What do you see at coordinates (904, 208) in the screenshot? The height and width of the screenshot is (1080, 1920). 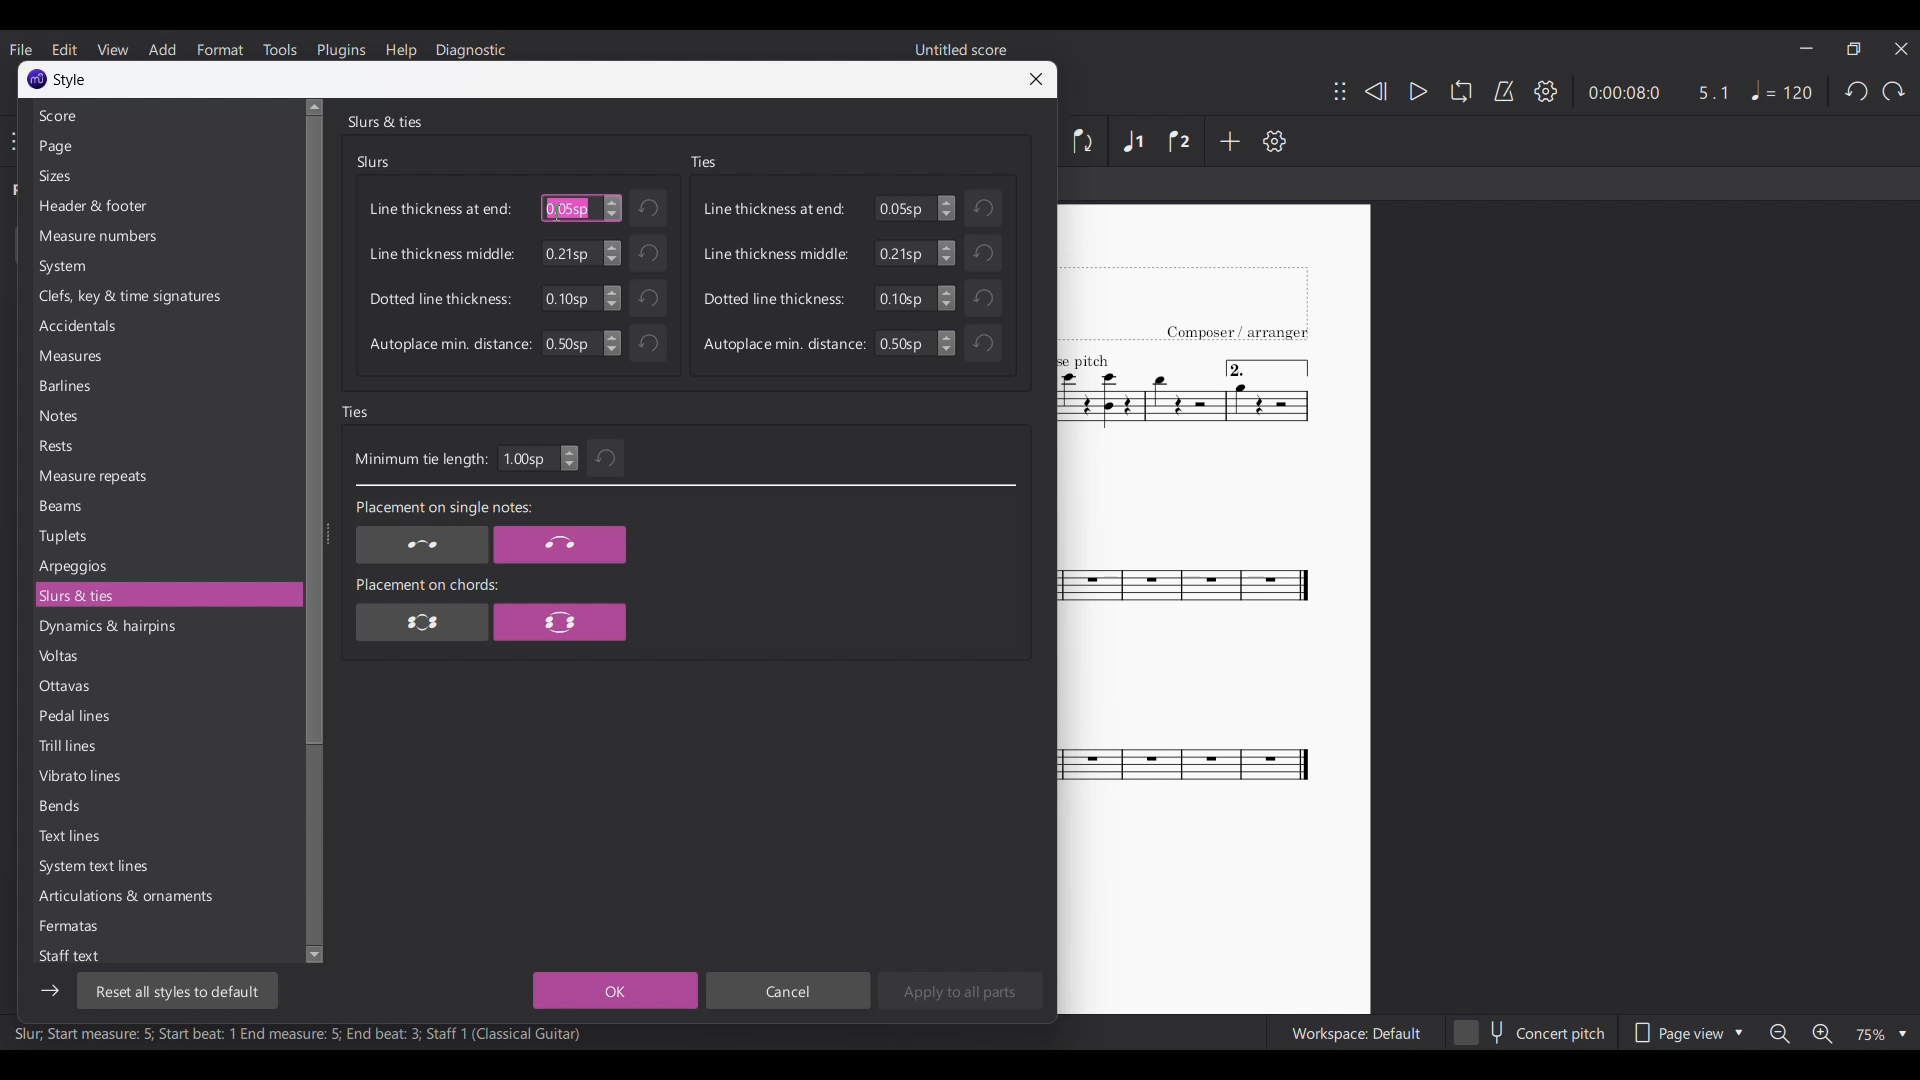 I see `Input numbers for line thickness at end` at bounding box center [904, 208].